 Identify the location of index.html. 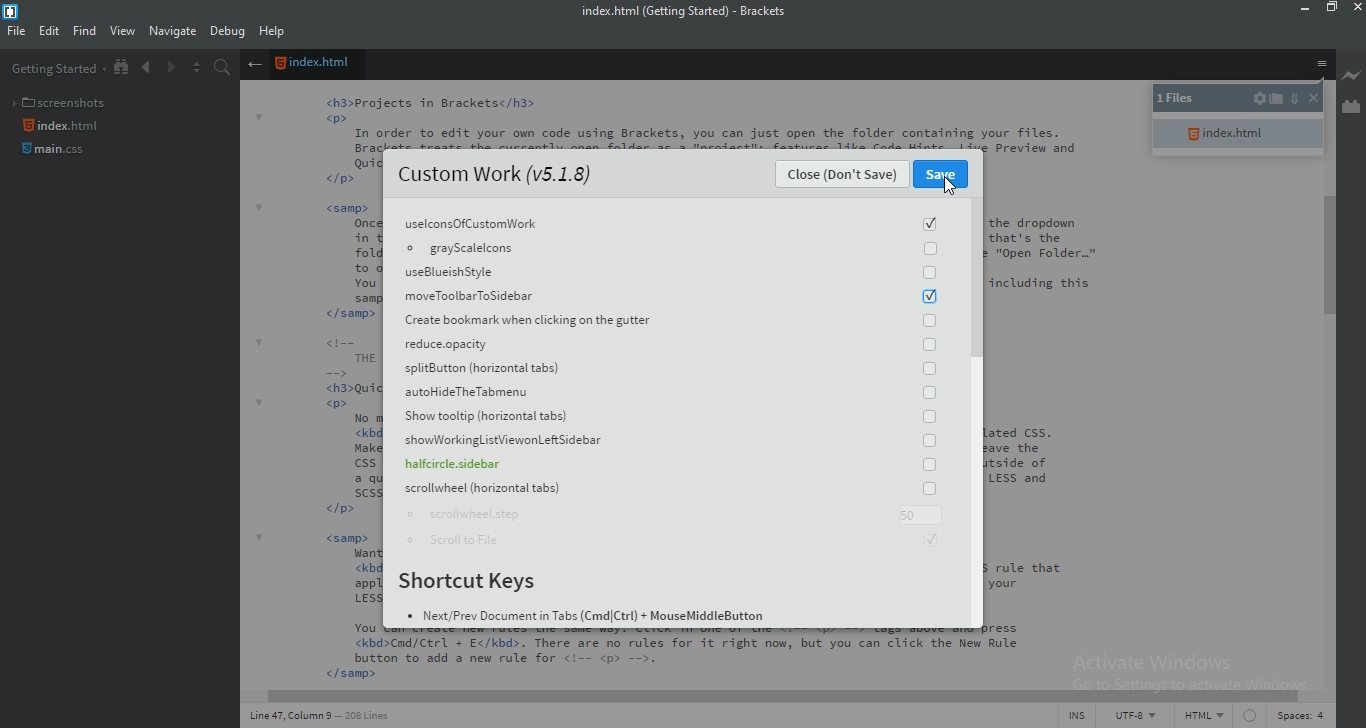
(1237, 134).